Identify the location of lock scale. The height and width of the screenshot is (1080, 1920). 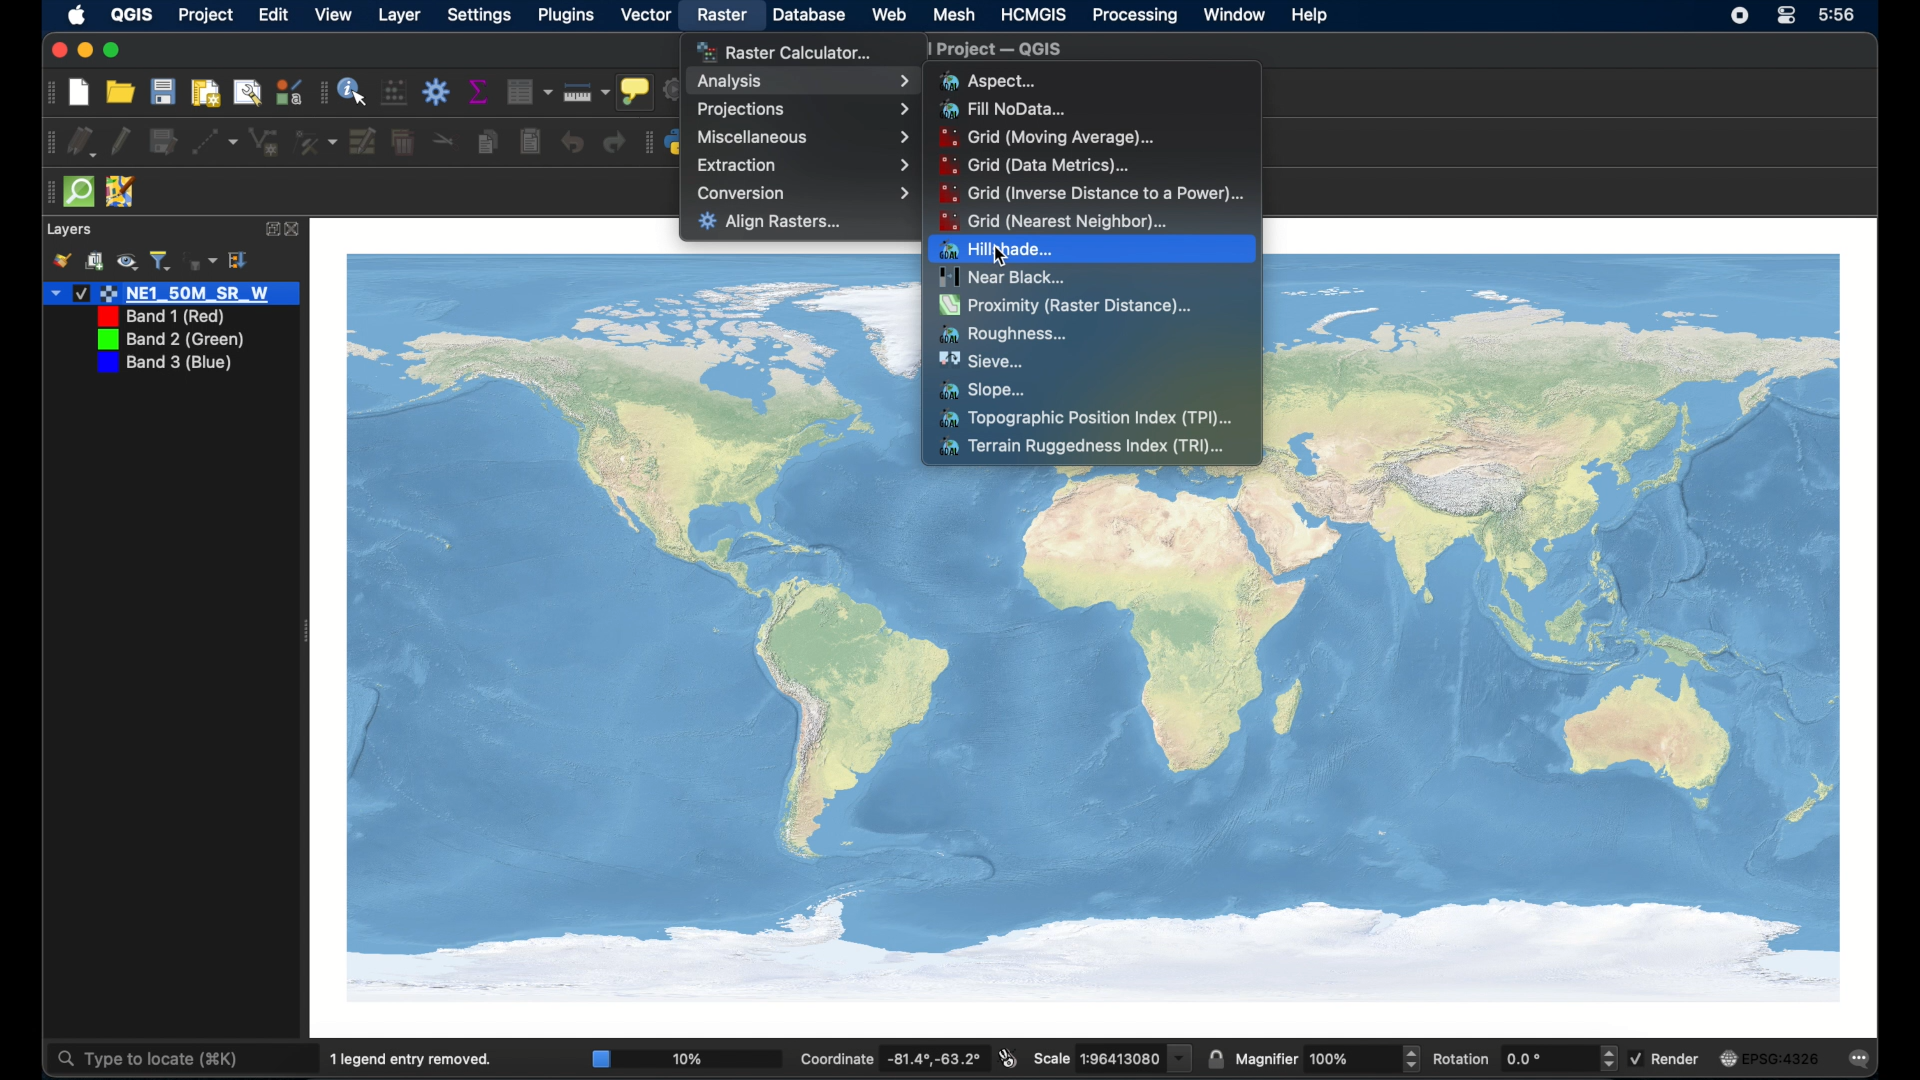
(1215, 1060).